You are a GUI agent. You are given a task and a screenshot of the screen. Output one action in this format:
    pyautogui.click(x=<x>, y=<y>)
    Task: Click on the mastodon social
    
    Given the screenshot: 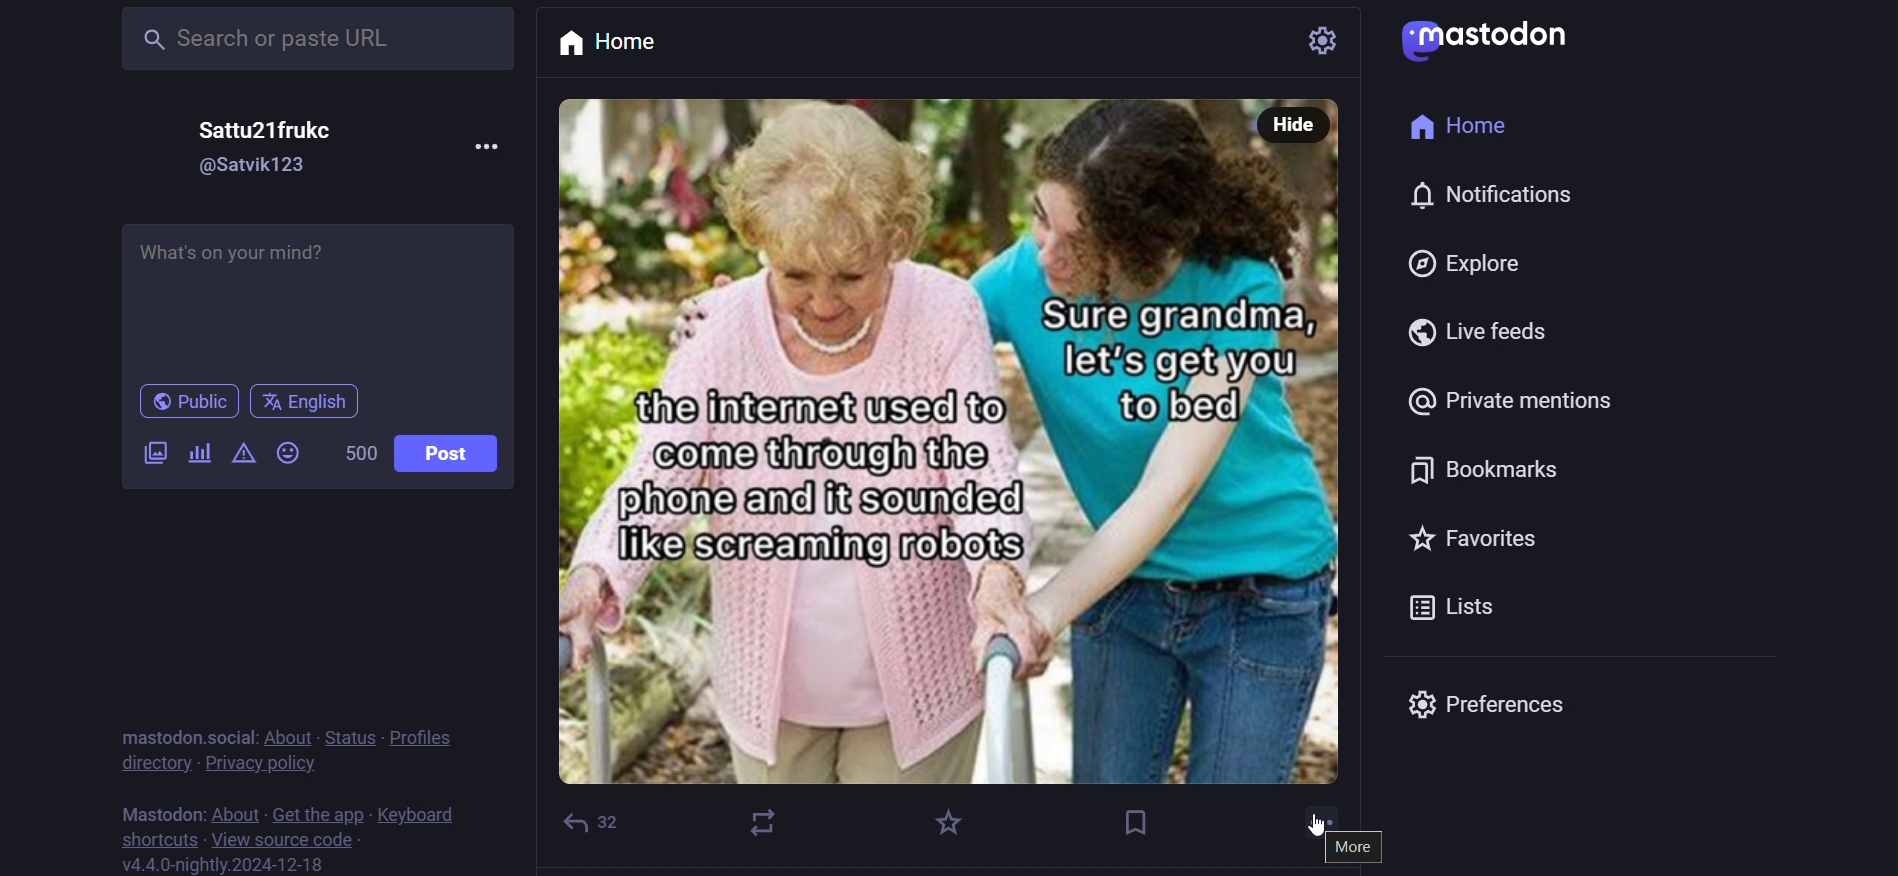 What is the action you would take?
    pyautogui.click(x=180, y=731)
    